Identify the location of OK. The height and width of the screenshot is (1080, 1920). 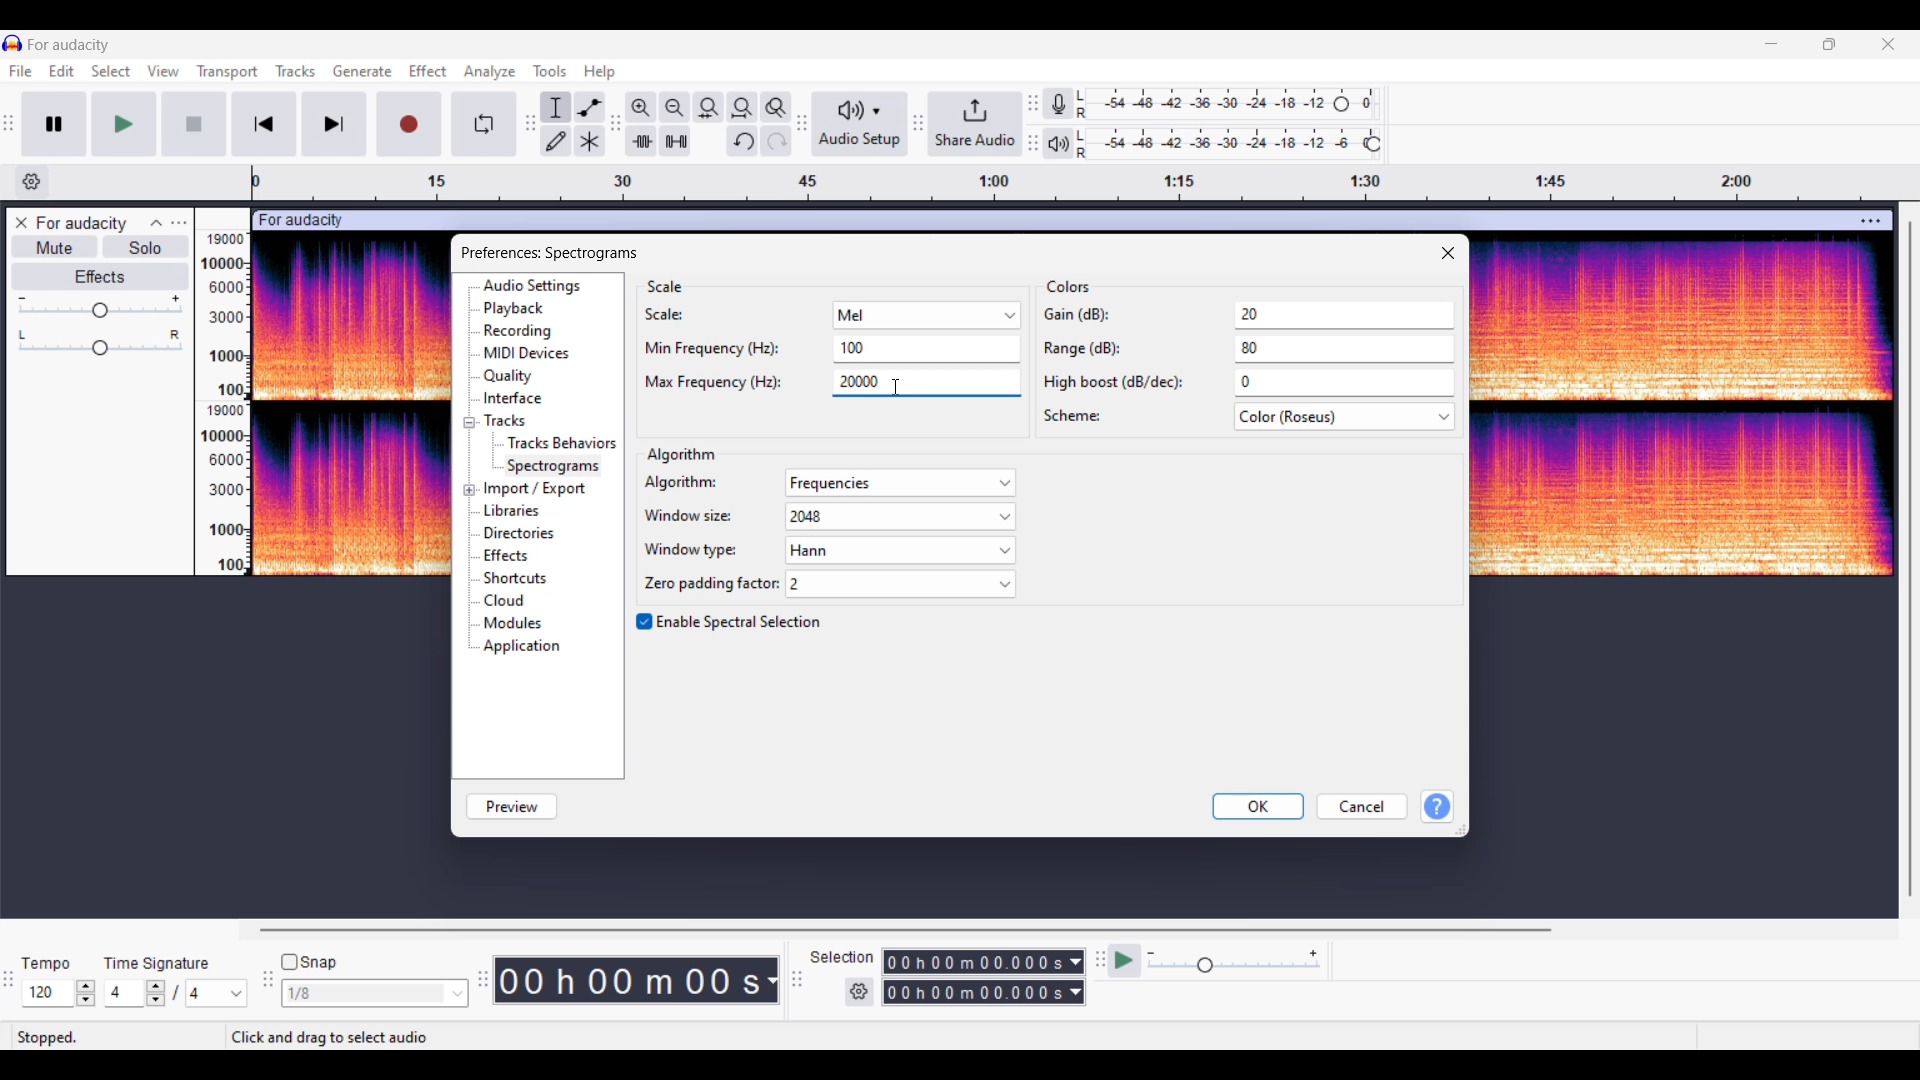
(1258, 806).